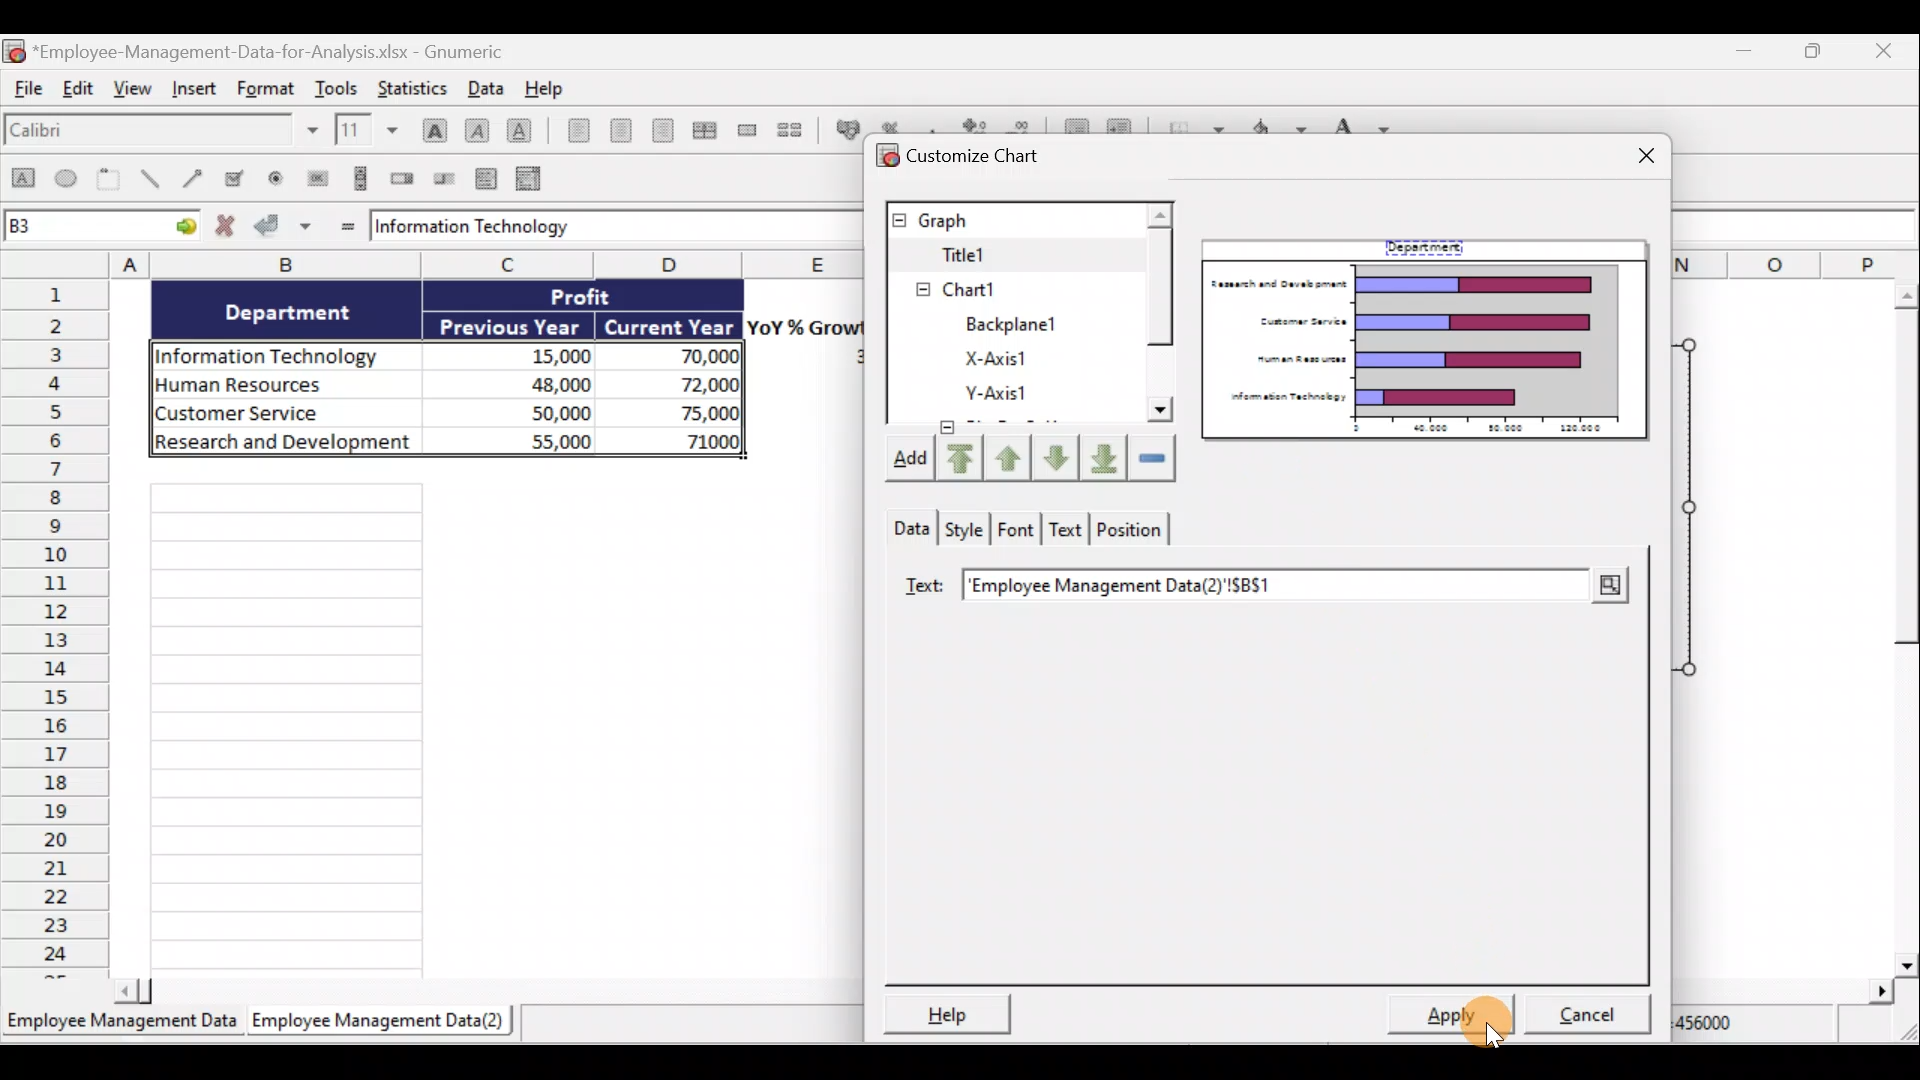 This screenshot has height=1080, width=1920. Describe the element at coordinates (290, 415) in the screenshot. I see `Customer Service` at that location.